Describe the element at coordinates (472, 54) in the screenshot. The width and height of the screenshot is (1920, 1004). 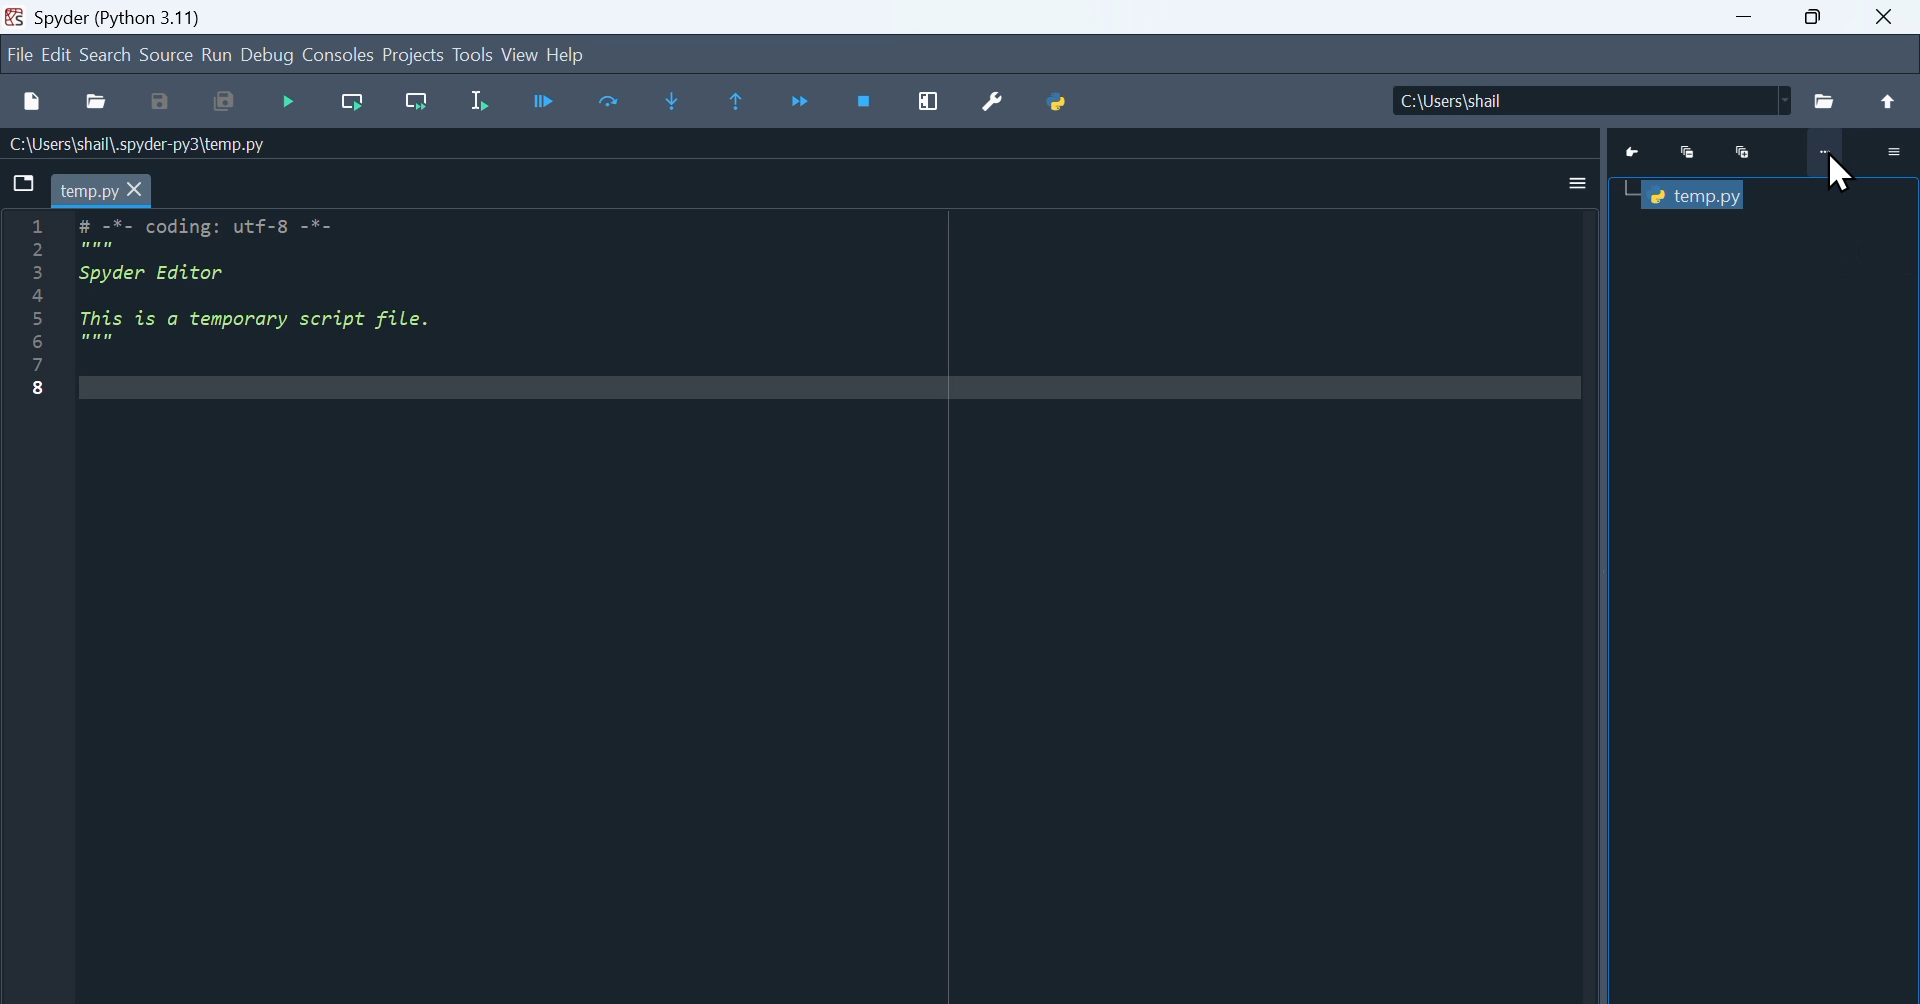
I see `Tools` at that location.